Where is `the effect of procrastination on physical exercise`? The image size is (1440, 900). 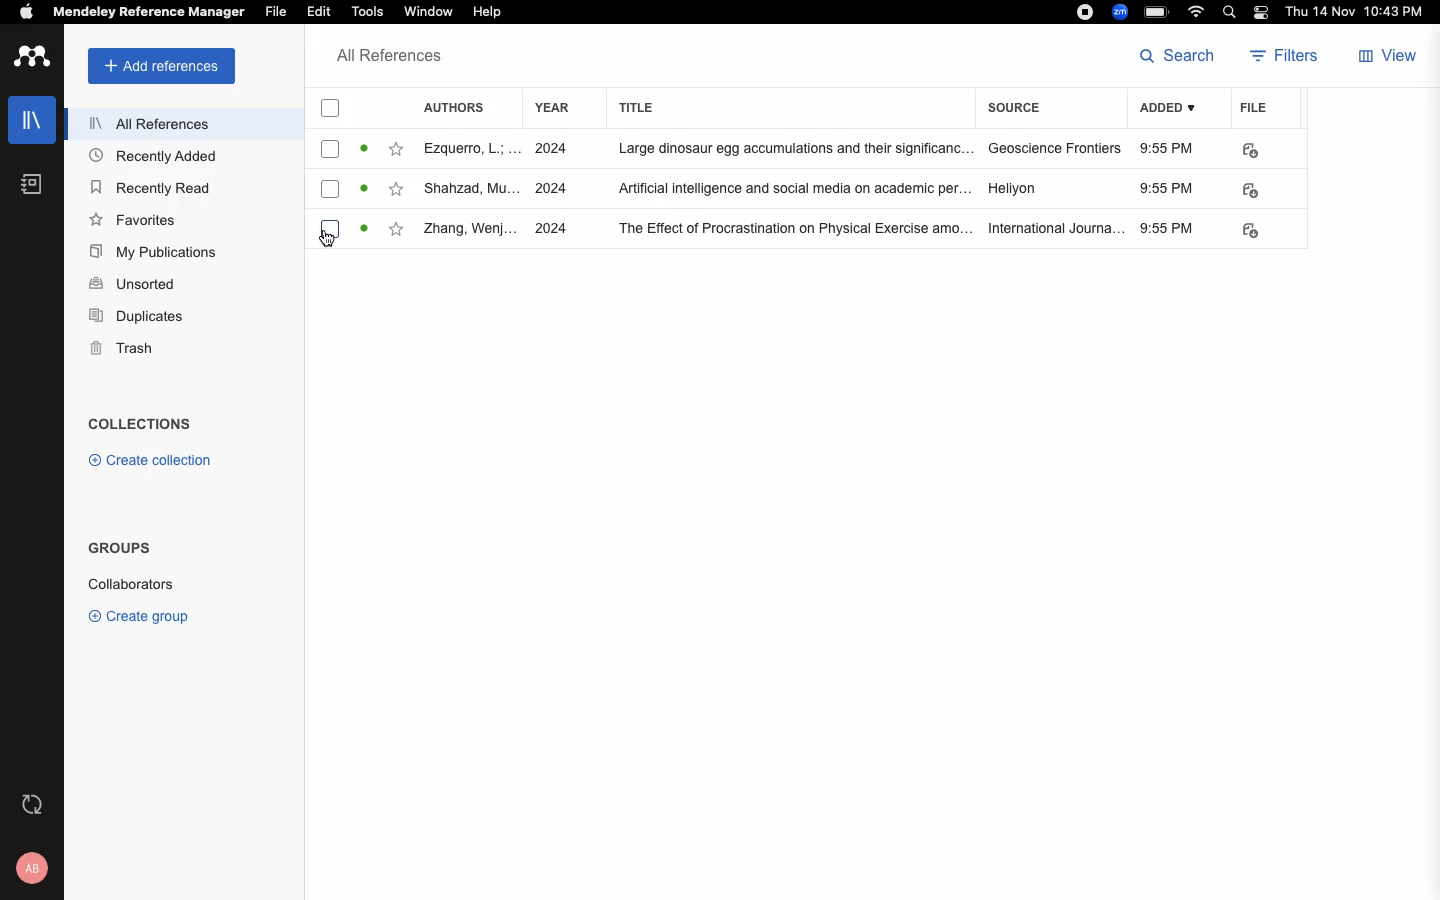 the effect of procrastination on physical exercise is located at coordinates (790, 230).